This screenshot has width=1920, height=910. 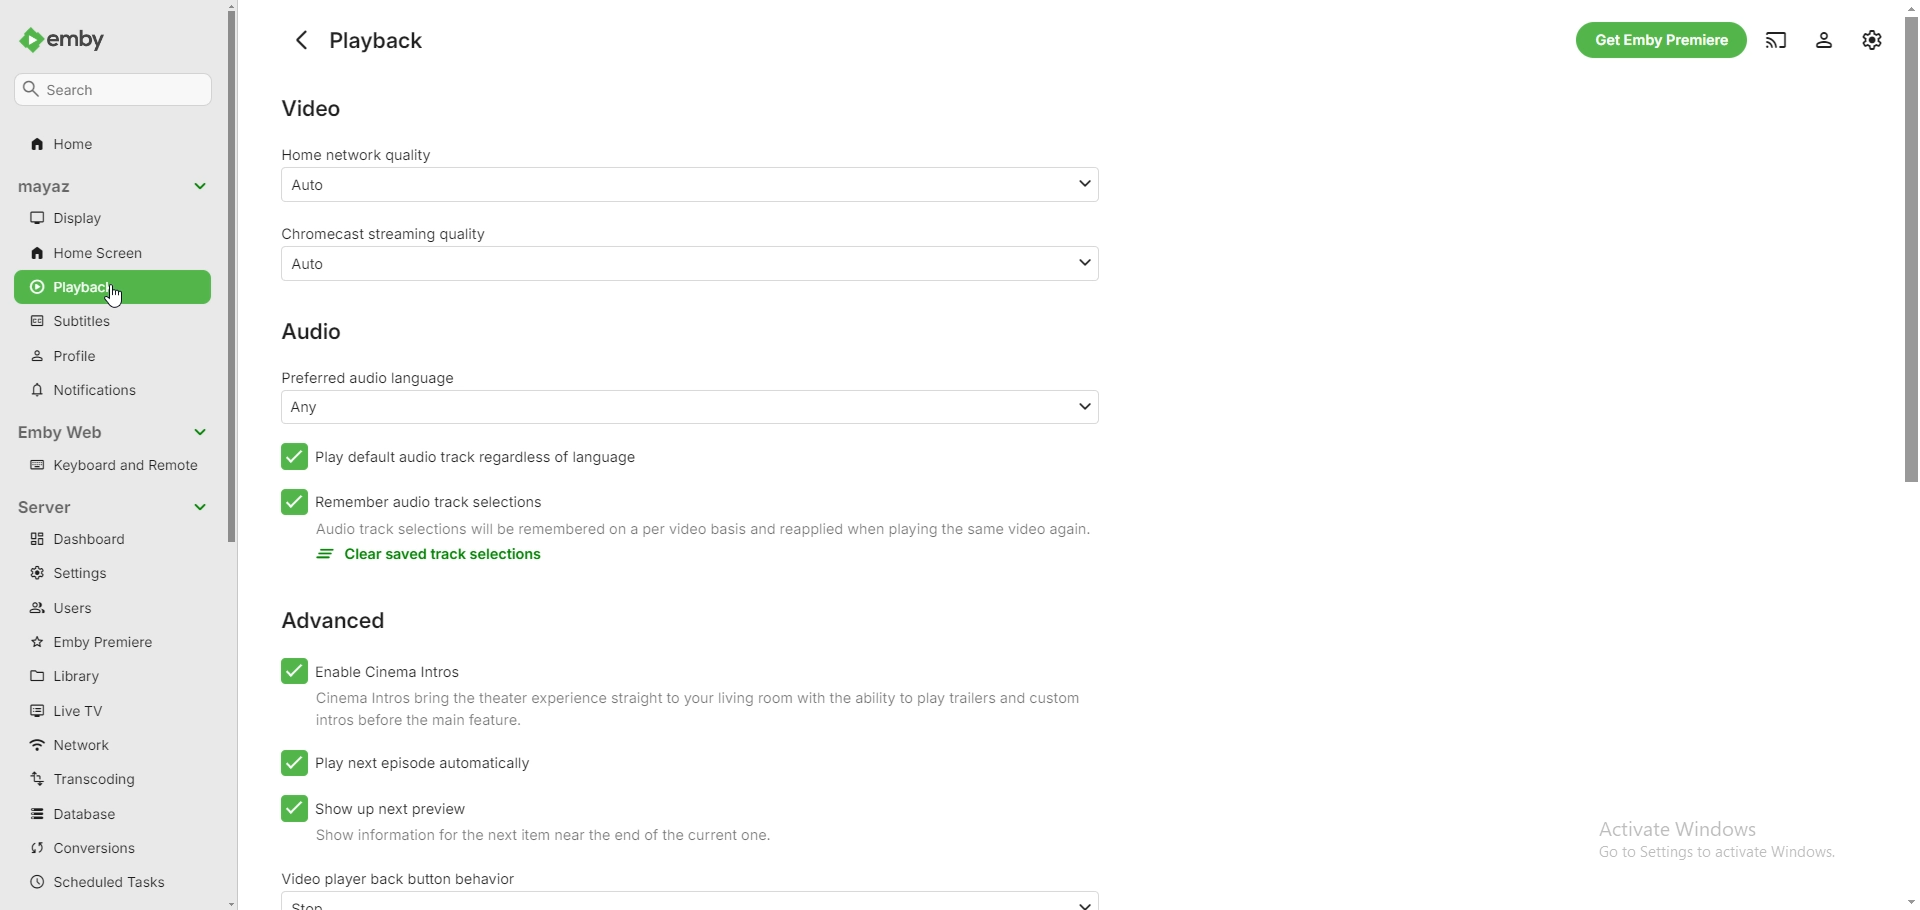 I want to click on play default audio track, so click(x=456, y=457).